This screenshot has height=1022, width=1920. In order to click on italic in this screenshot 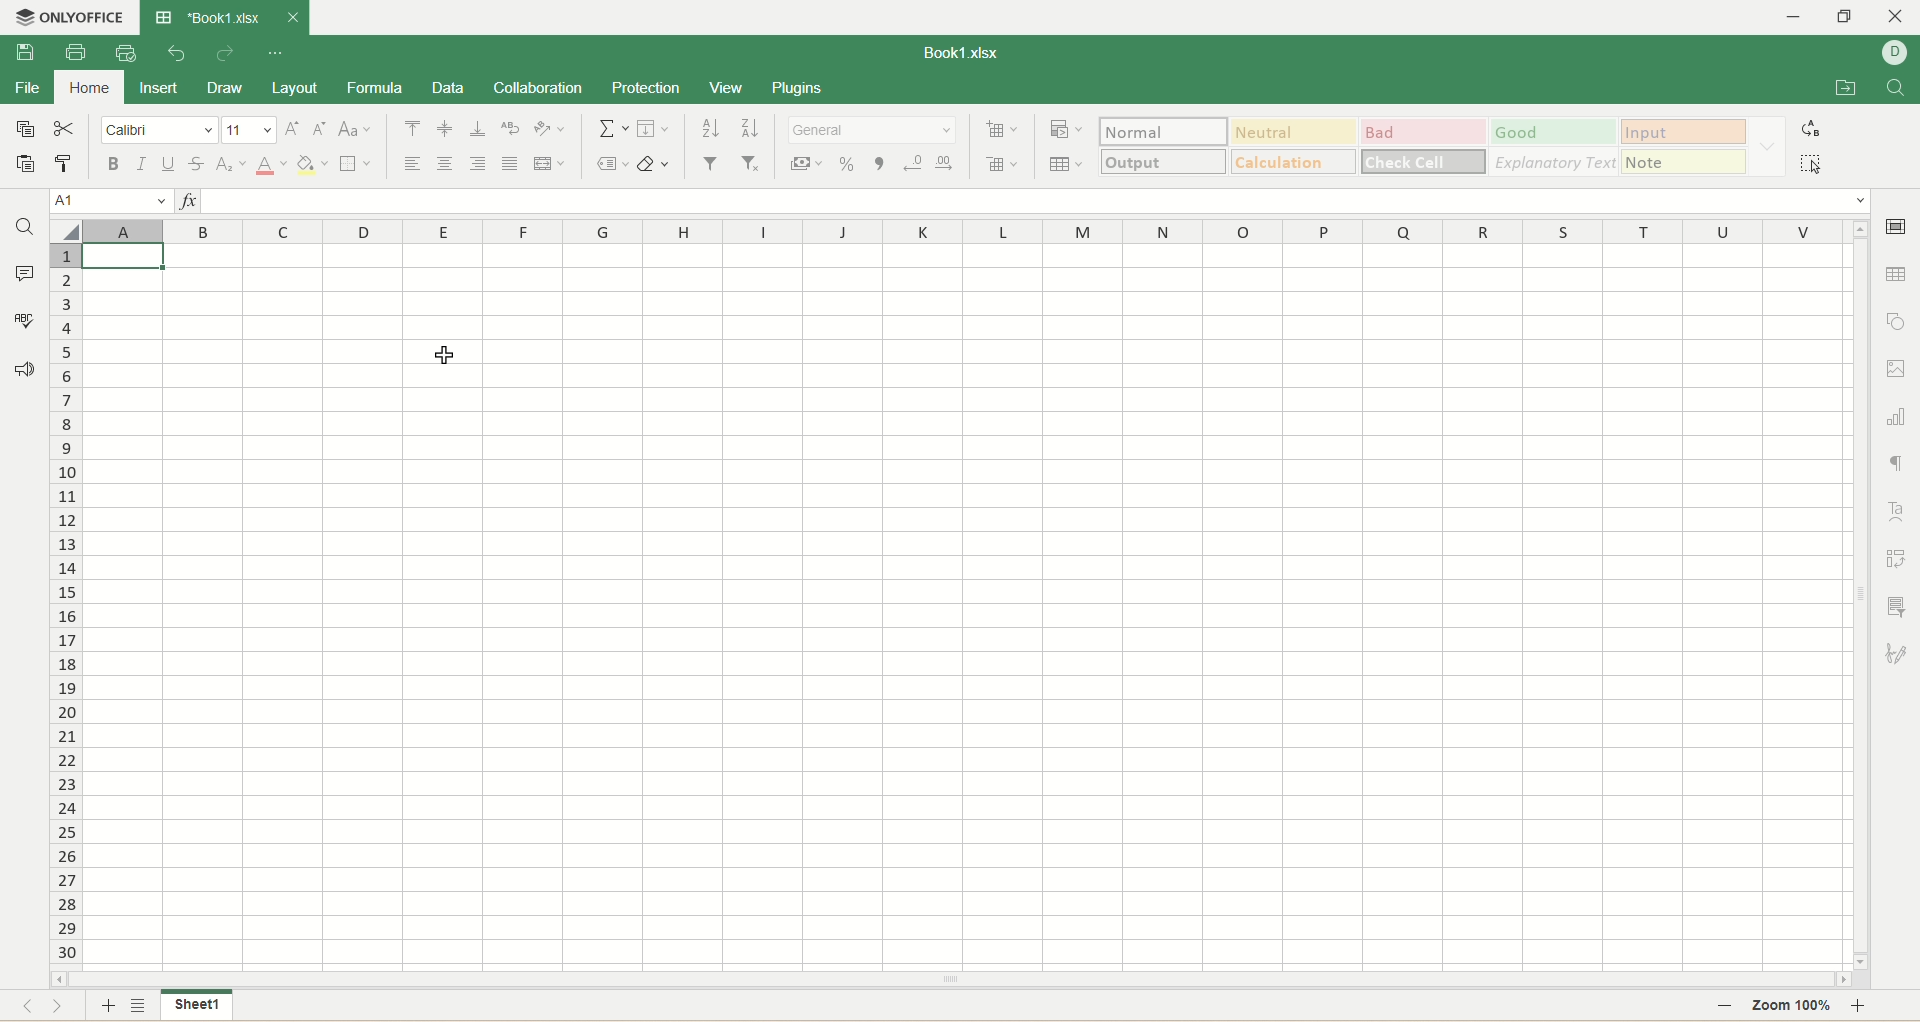, I will do `click(142, 165)`.